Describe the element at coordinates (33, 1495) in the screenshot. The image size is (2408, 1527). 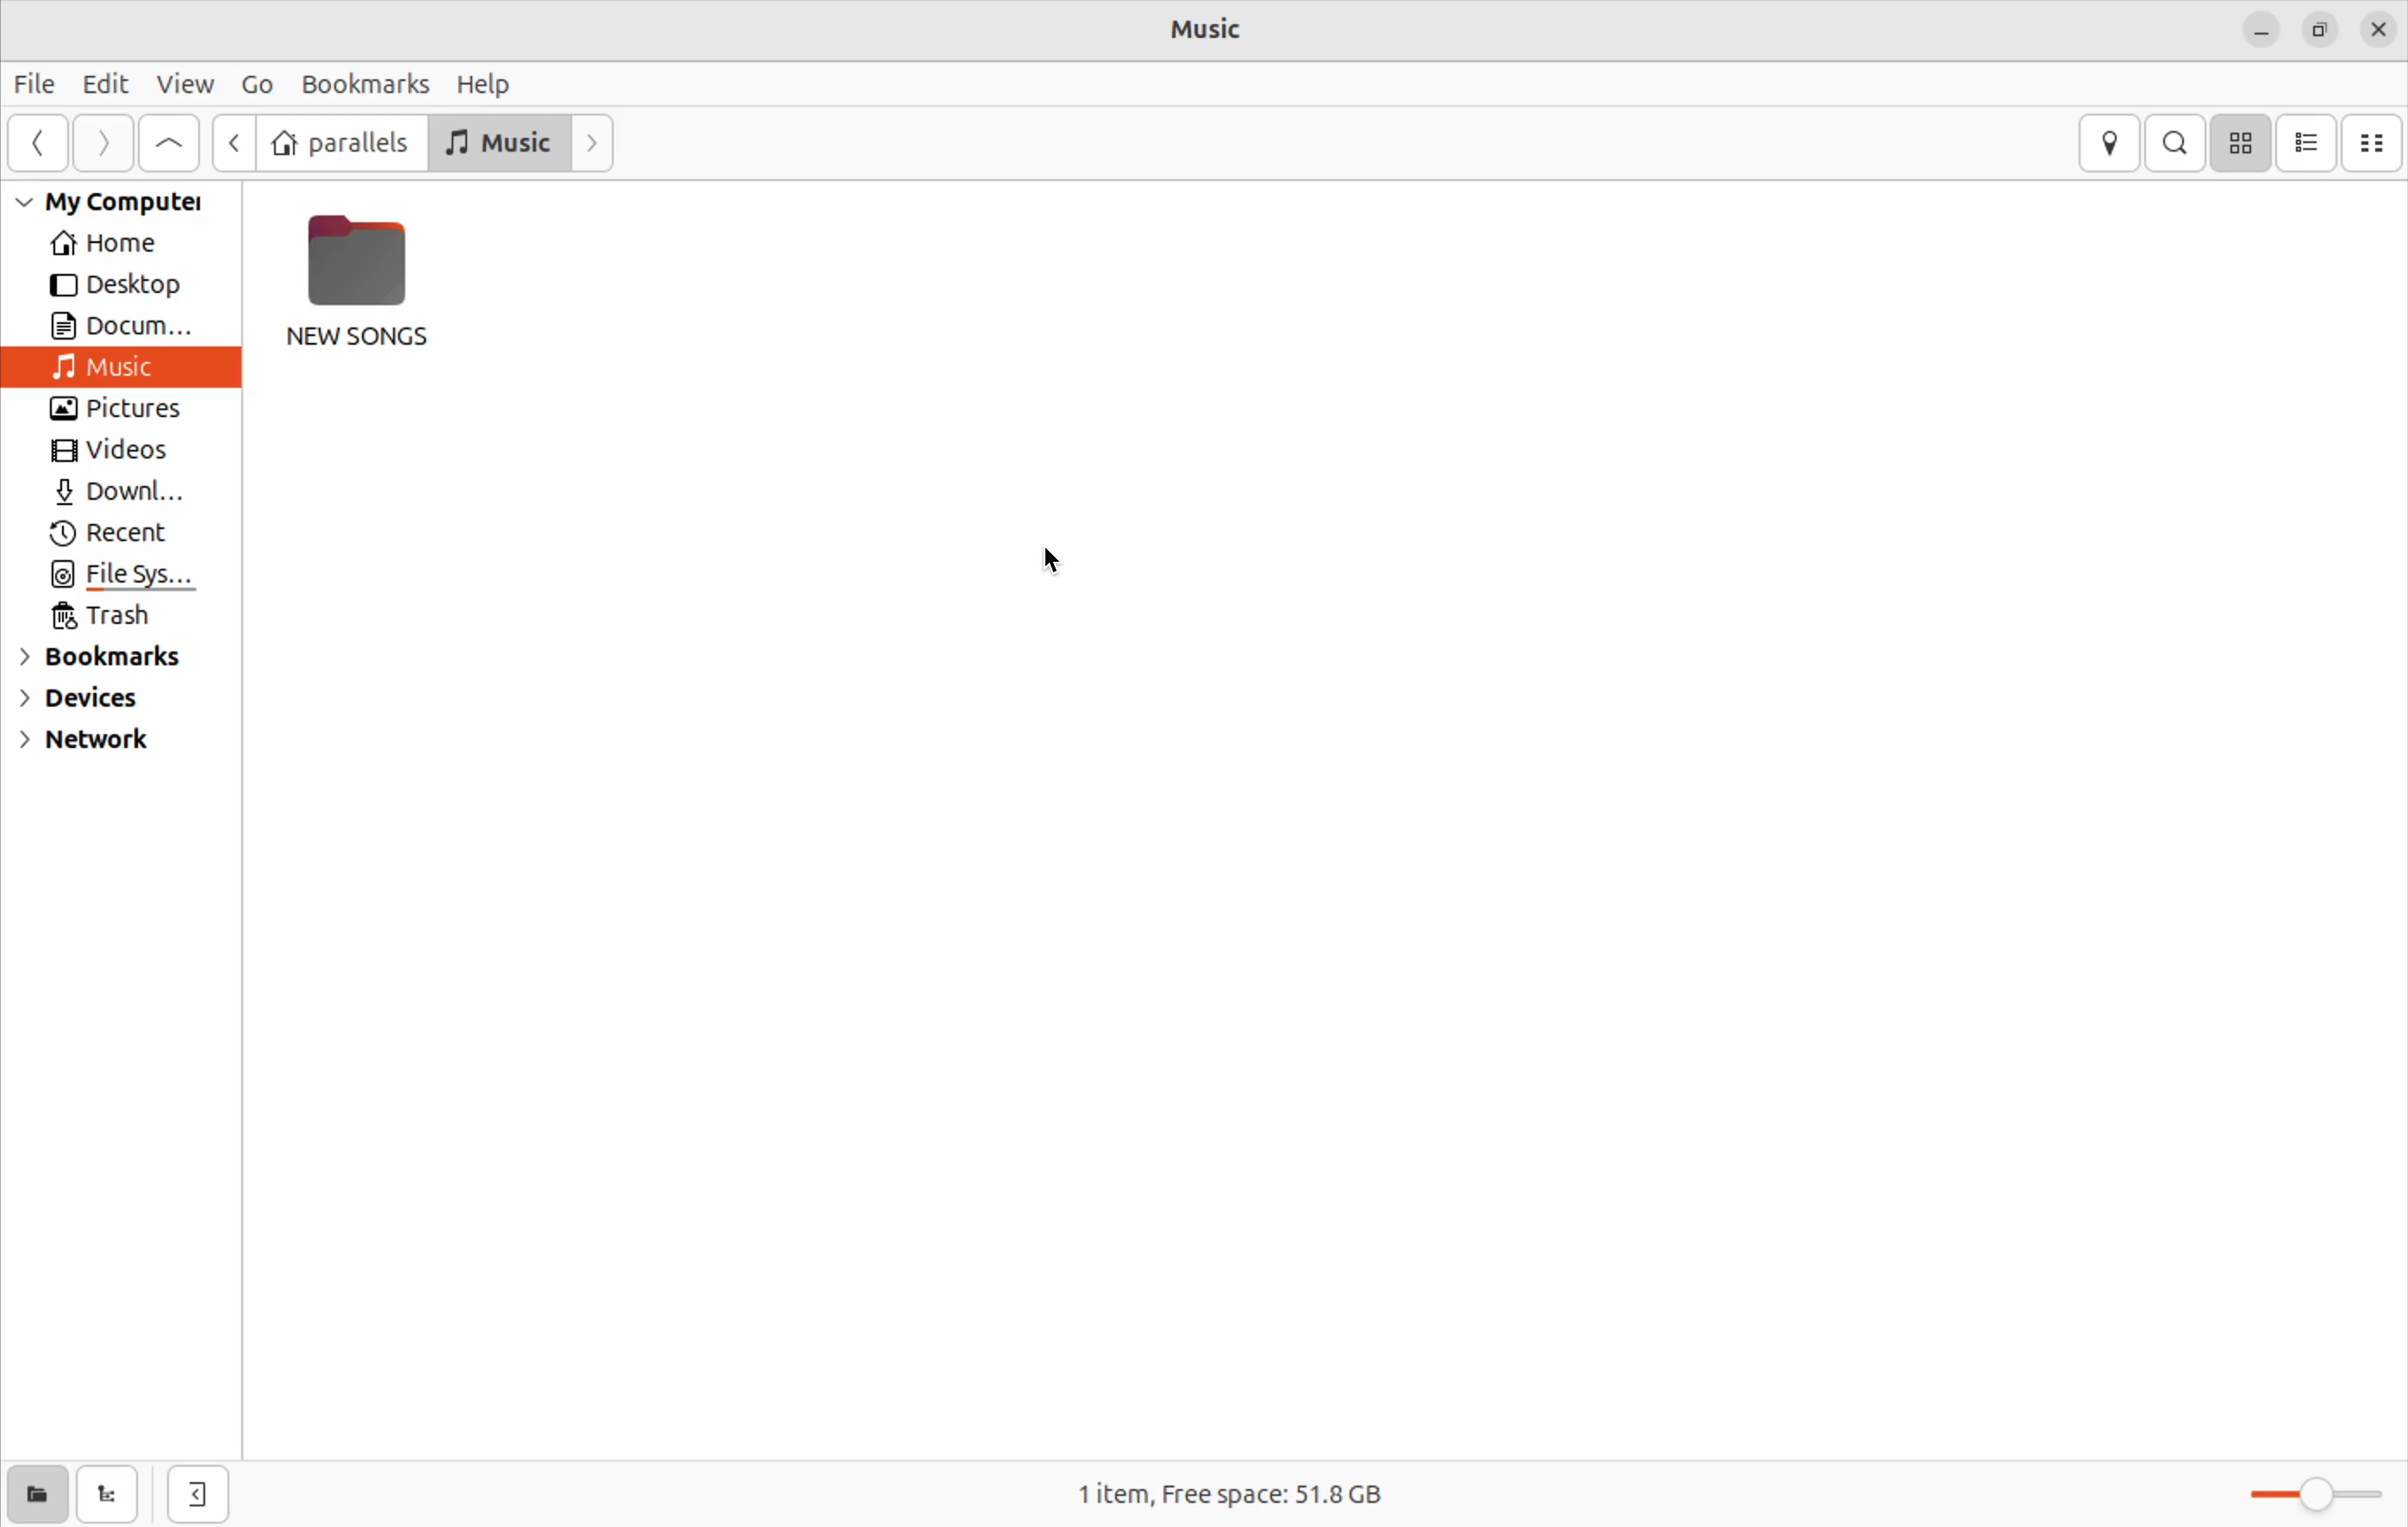
I see `Show places` at that location.